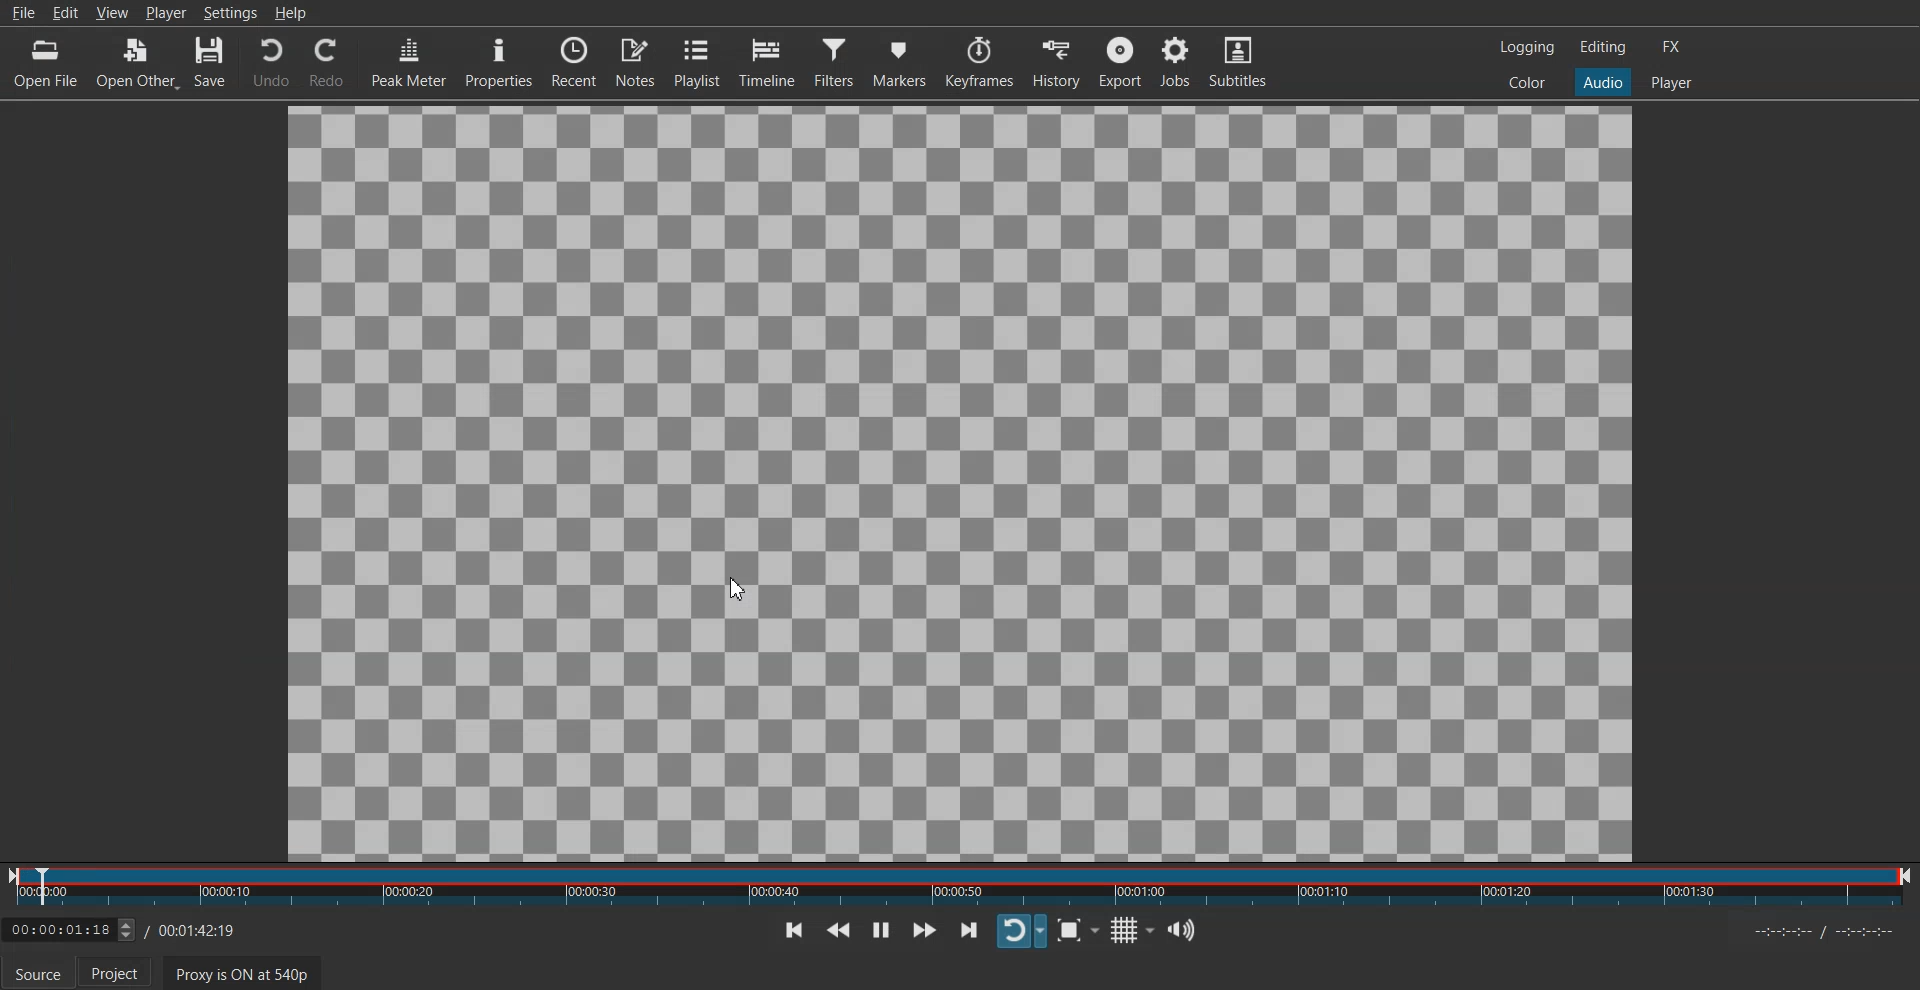 The width and height of the screenshot is (1920, 990). Describe the element at coordinates (327, 62) in the screenshot. I see `Redo` at that location.